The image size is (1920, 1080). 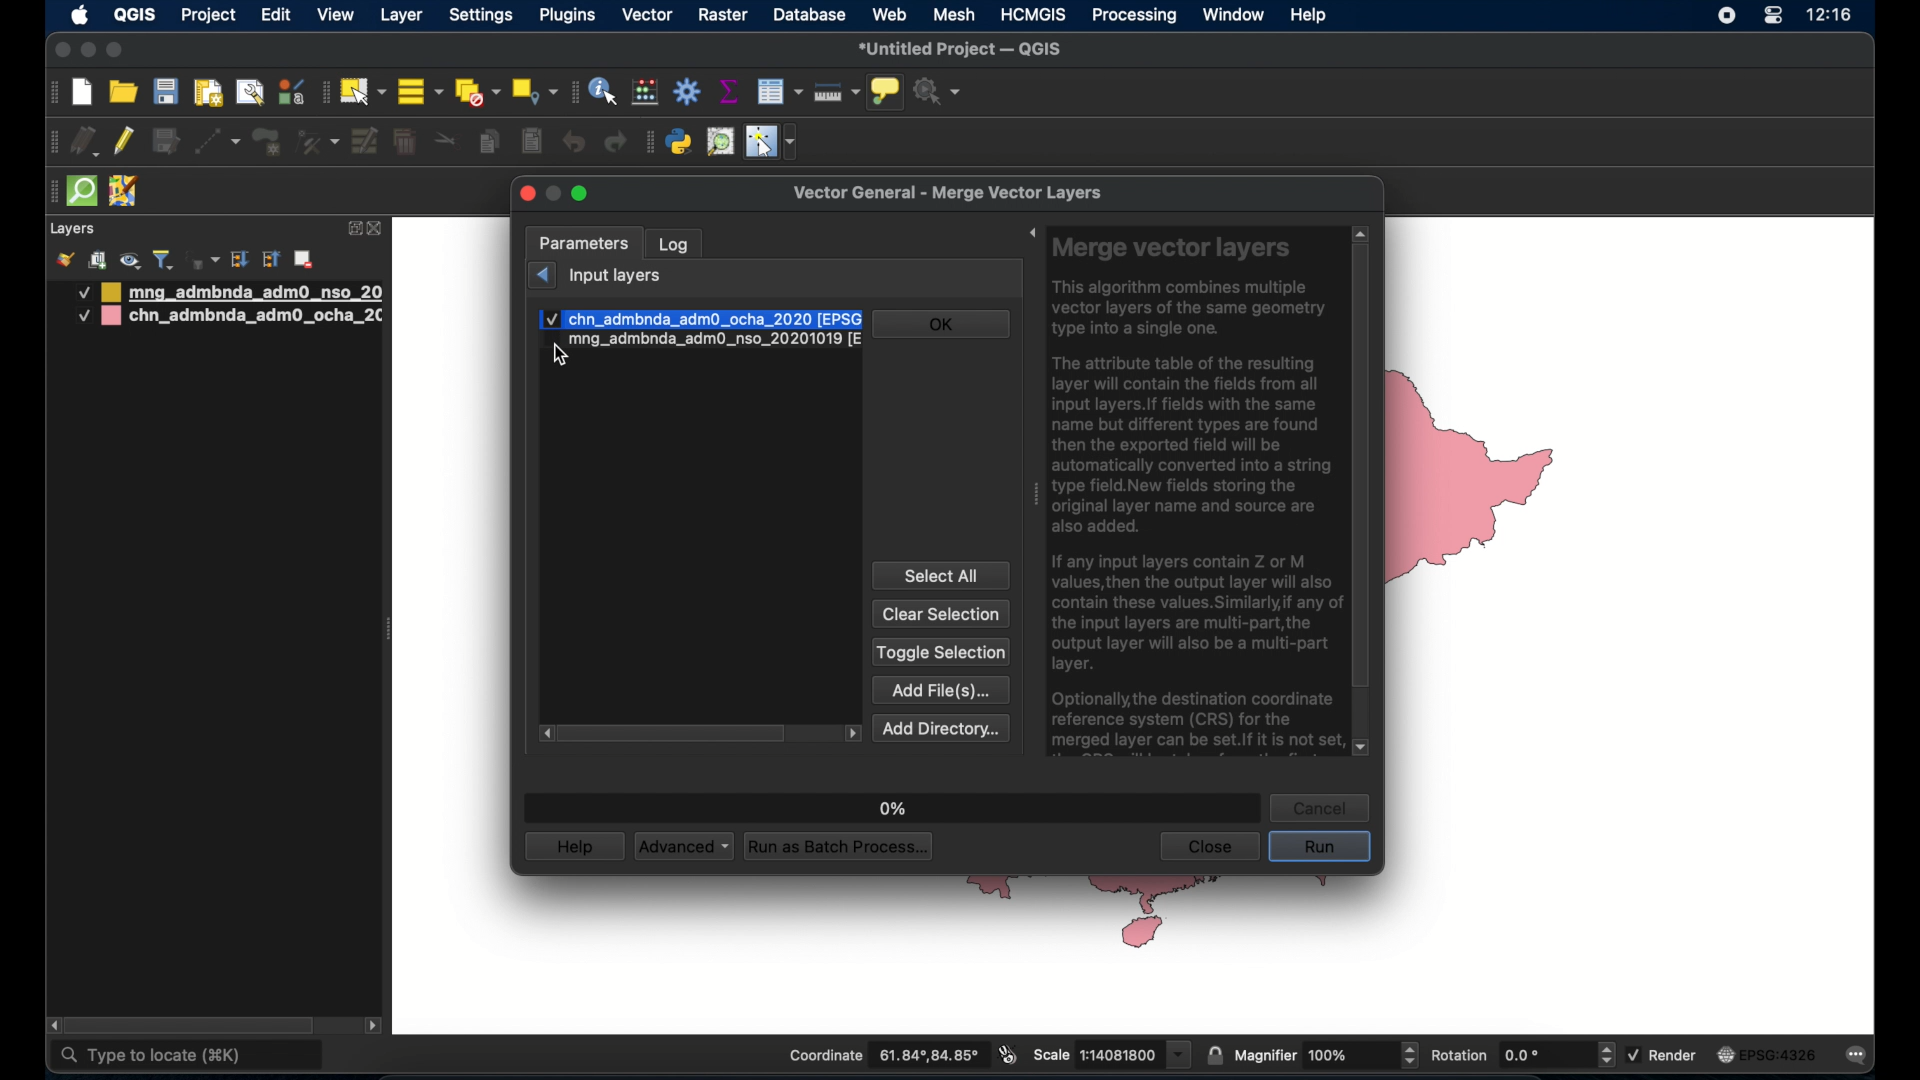 What do you see at coordinates (1830, 17) in the screenshot?
I see `time` at bounding box center [1830, 17].